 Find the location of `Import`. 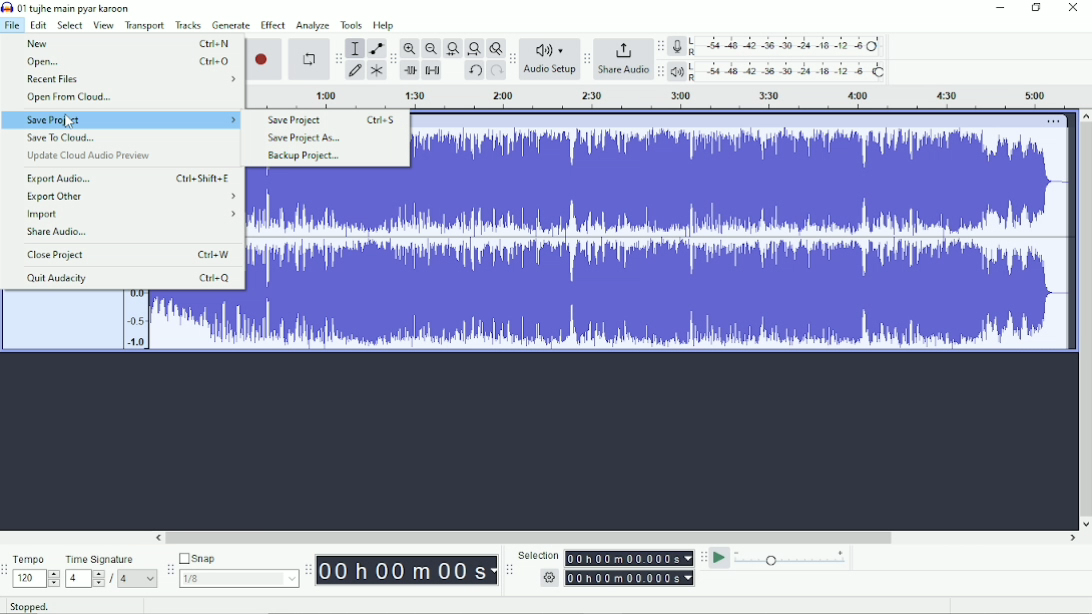

Import is located at coordinates (131, 215).